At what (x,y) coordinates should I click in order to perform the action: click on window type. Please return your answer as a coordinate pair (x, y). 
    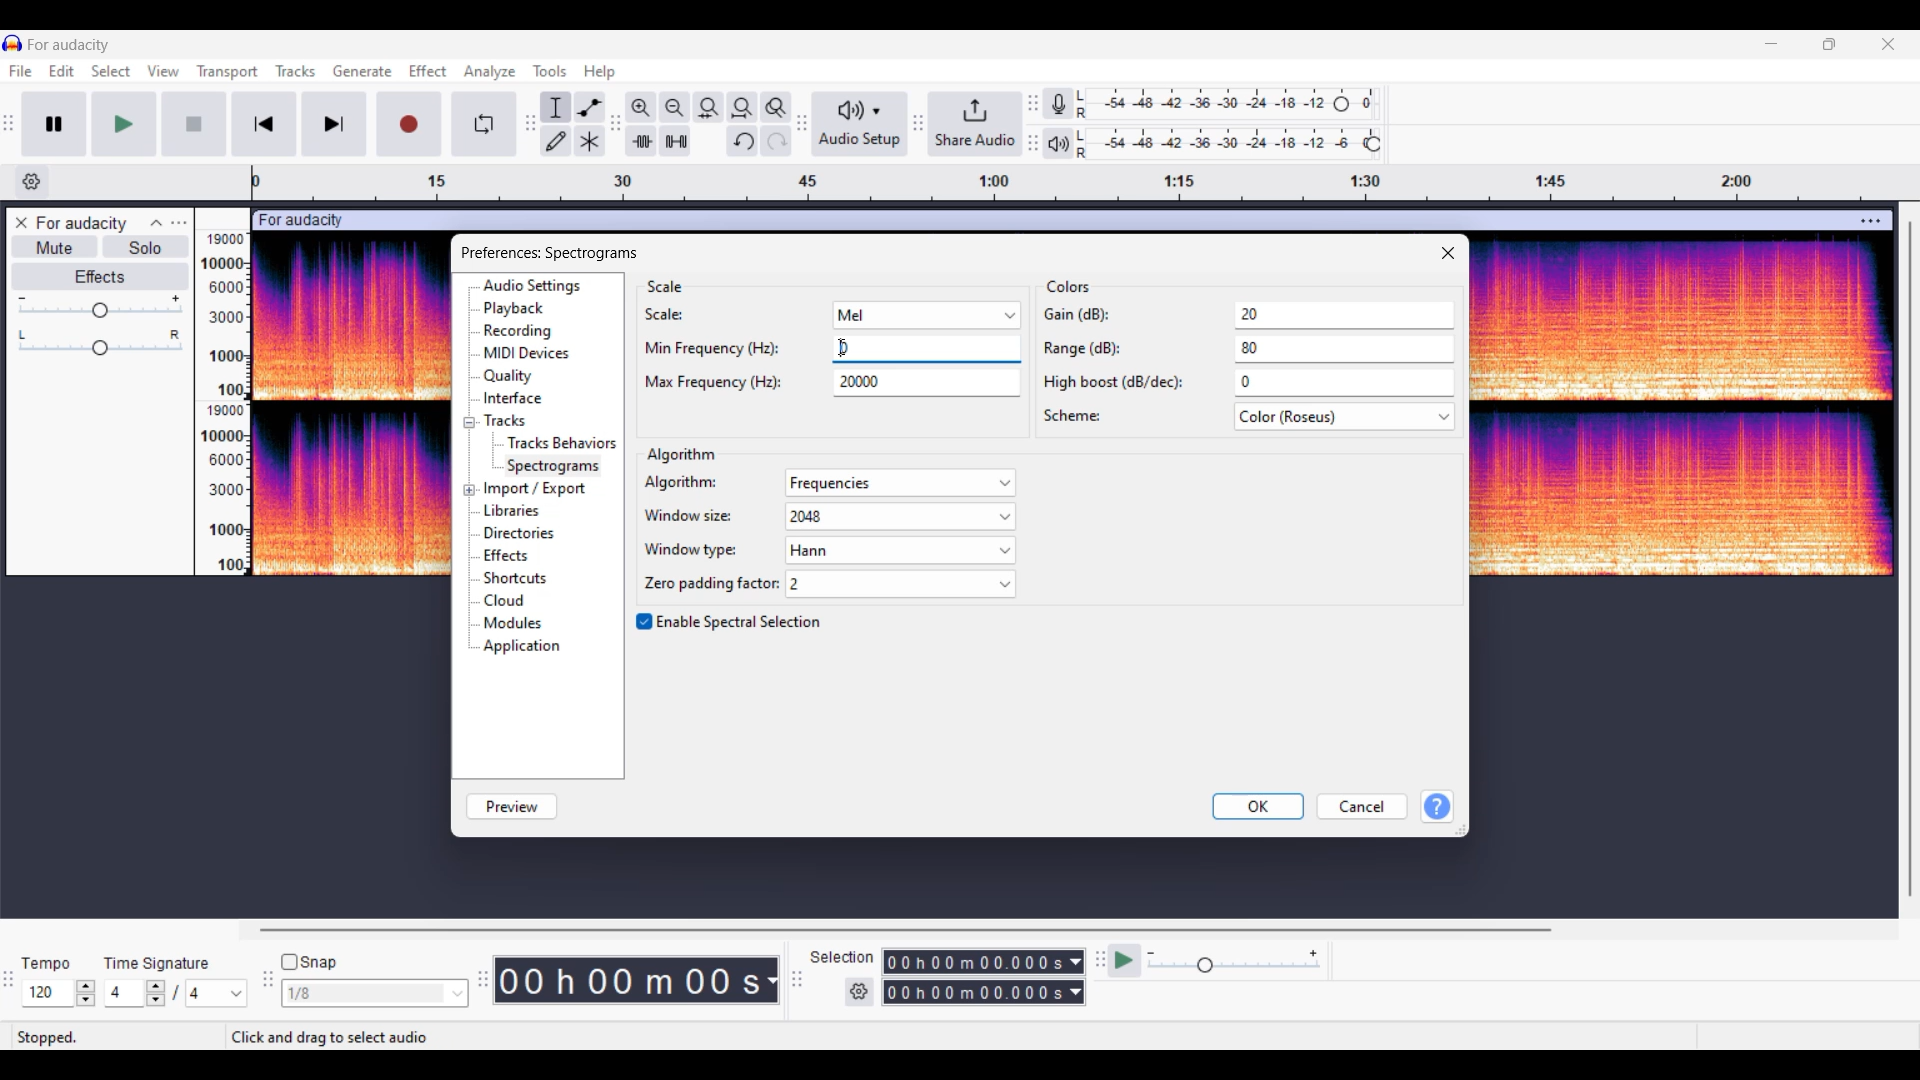
    Looking at the image, I should click on (826, 552).